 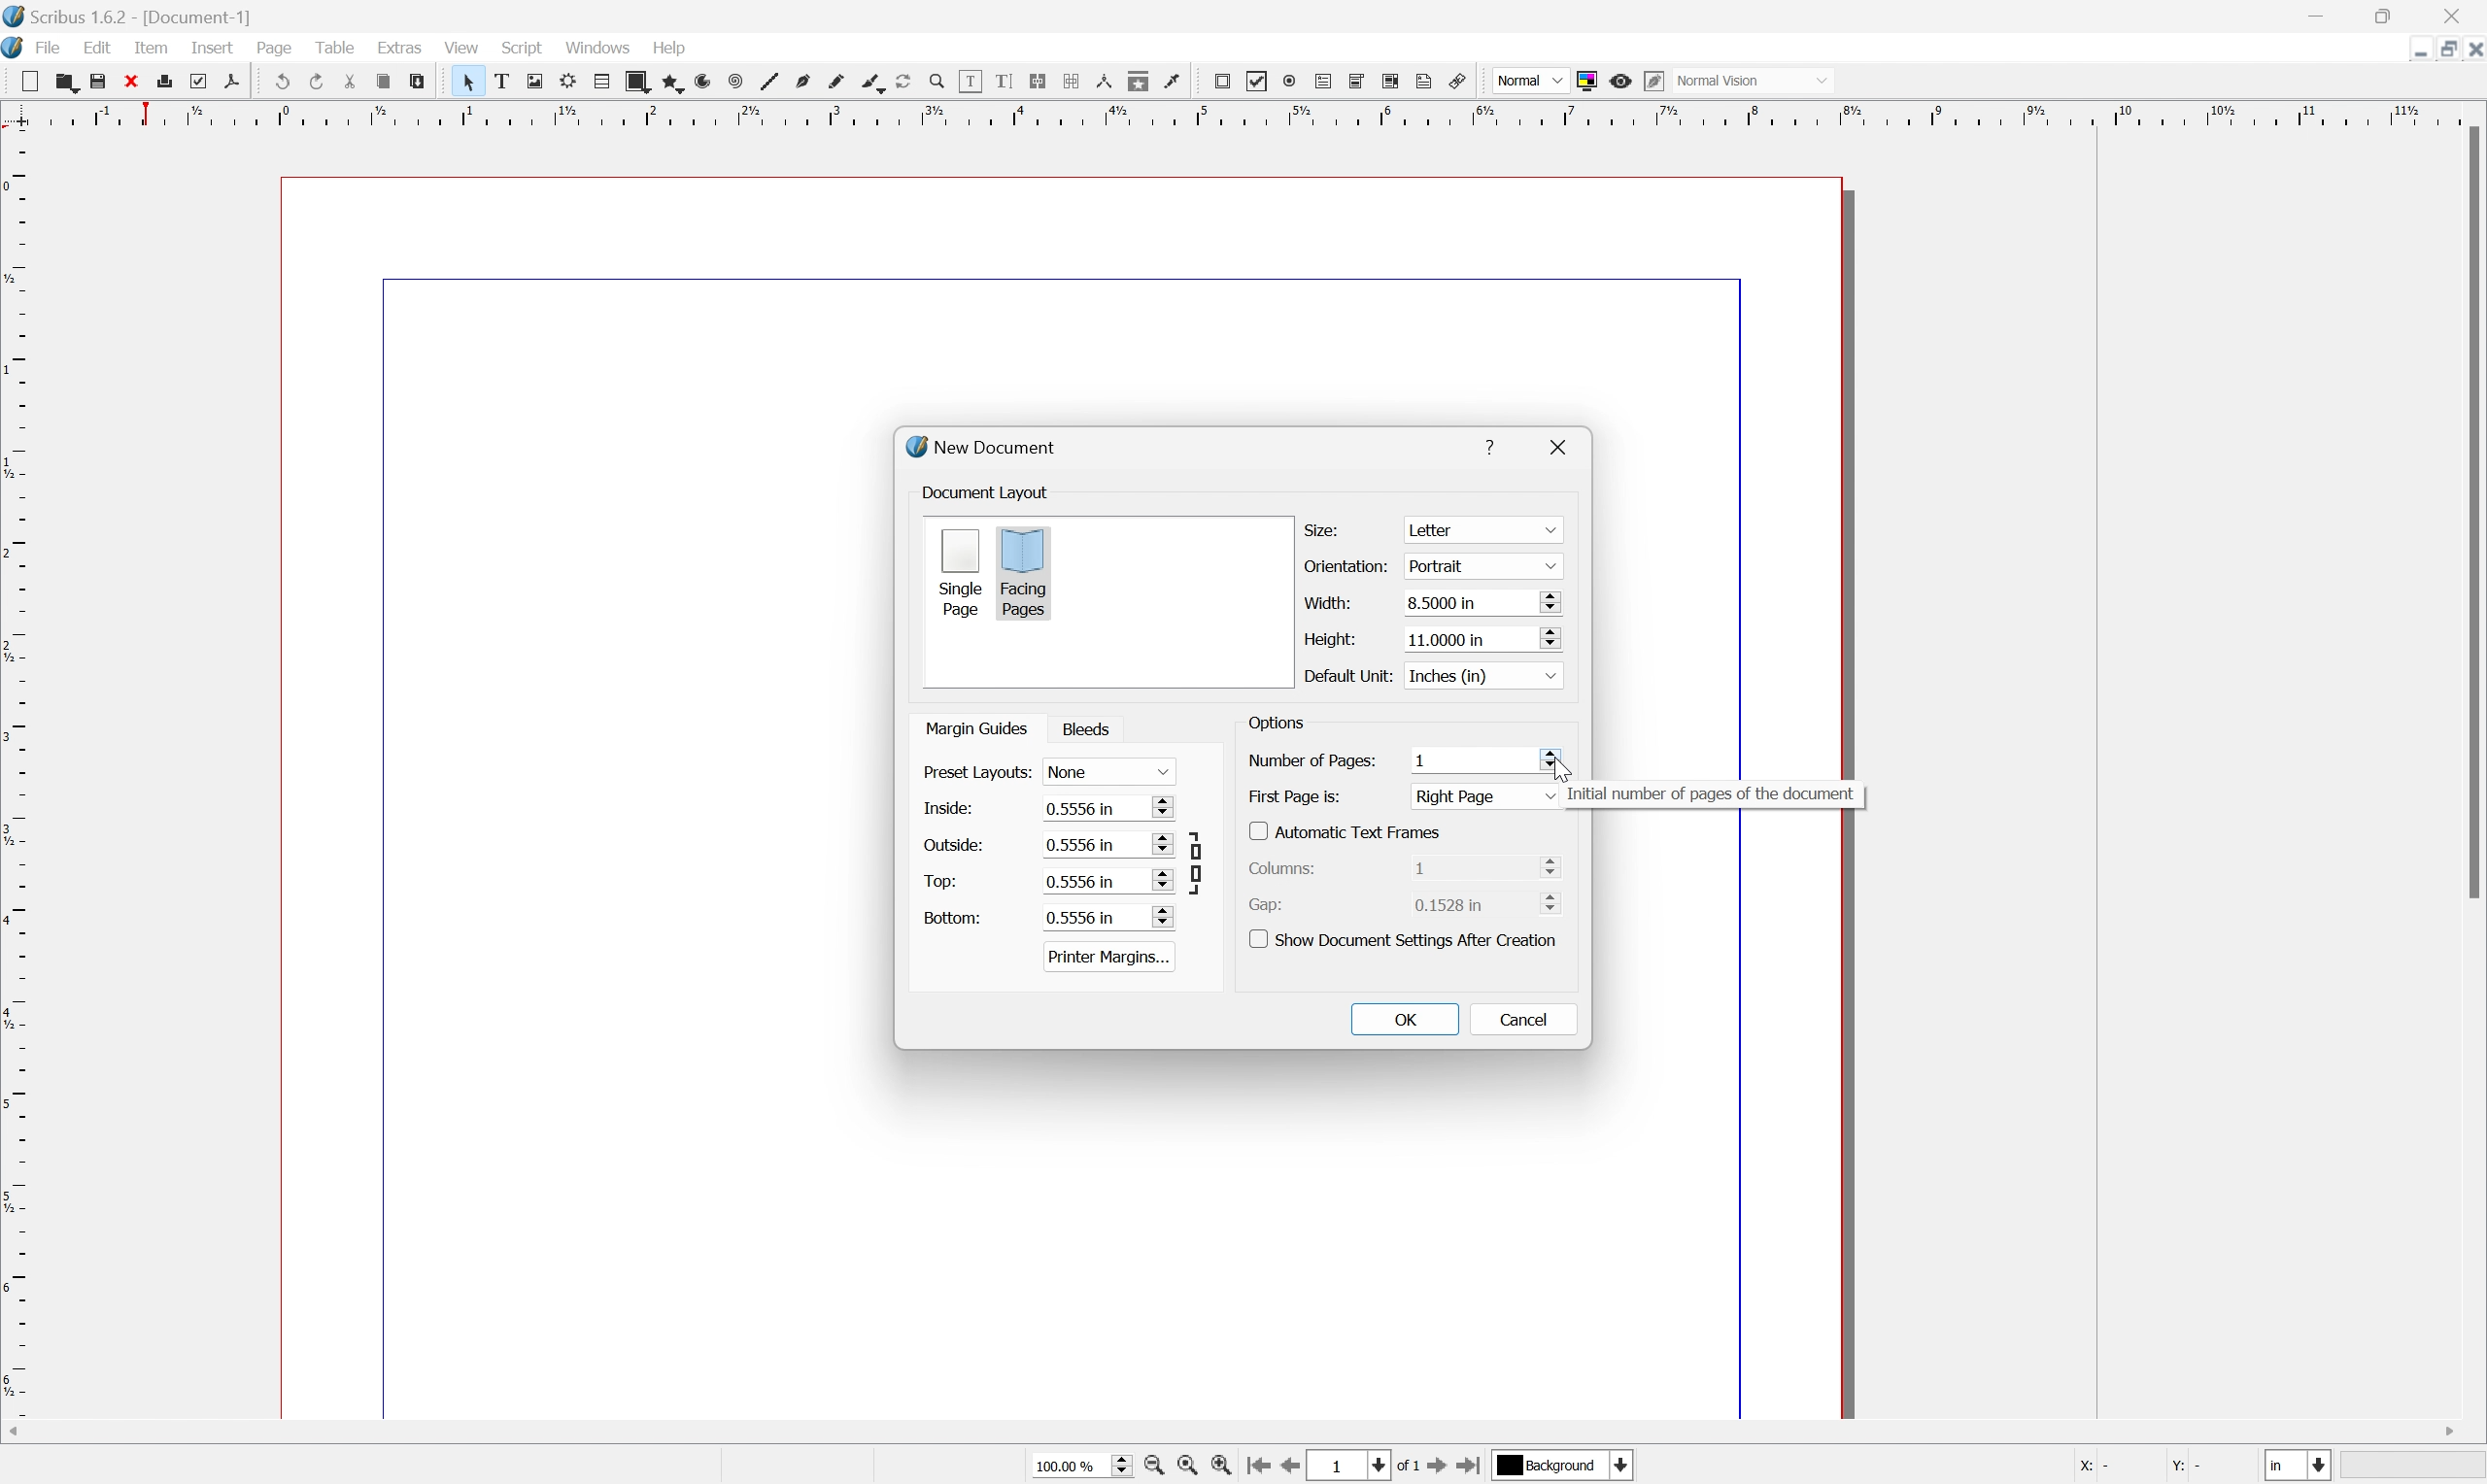 What do you see at coordinates (1236, 113) in the screenshot?
I see `Ruler` at bounding box center [1236, 113].